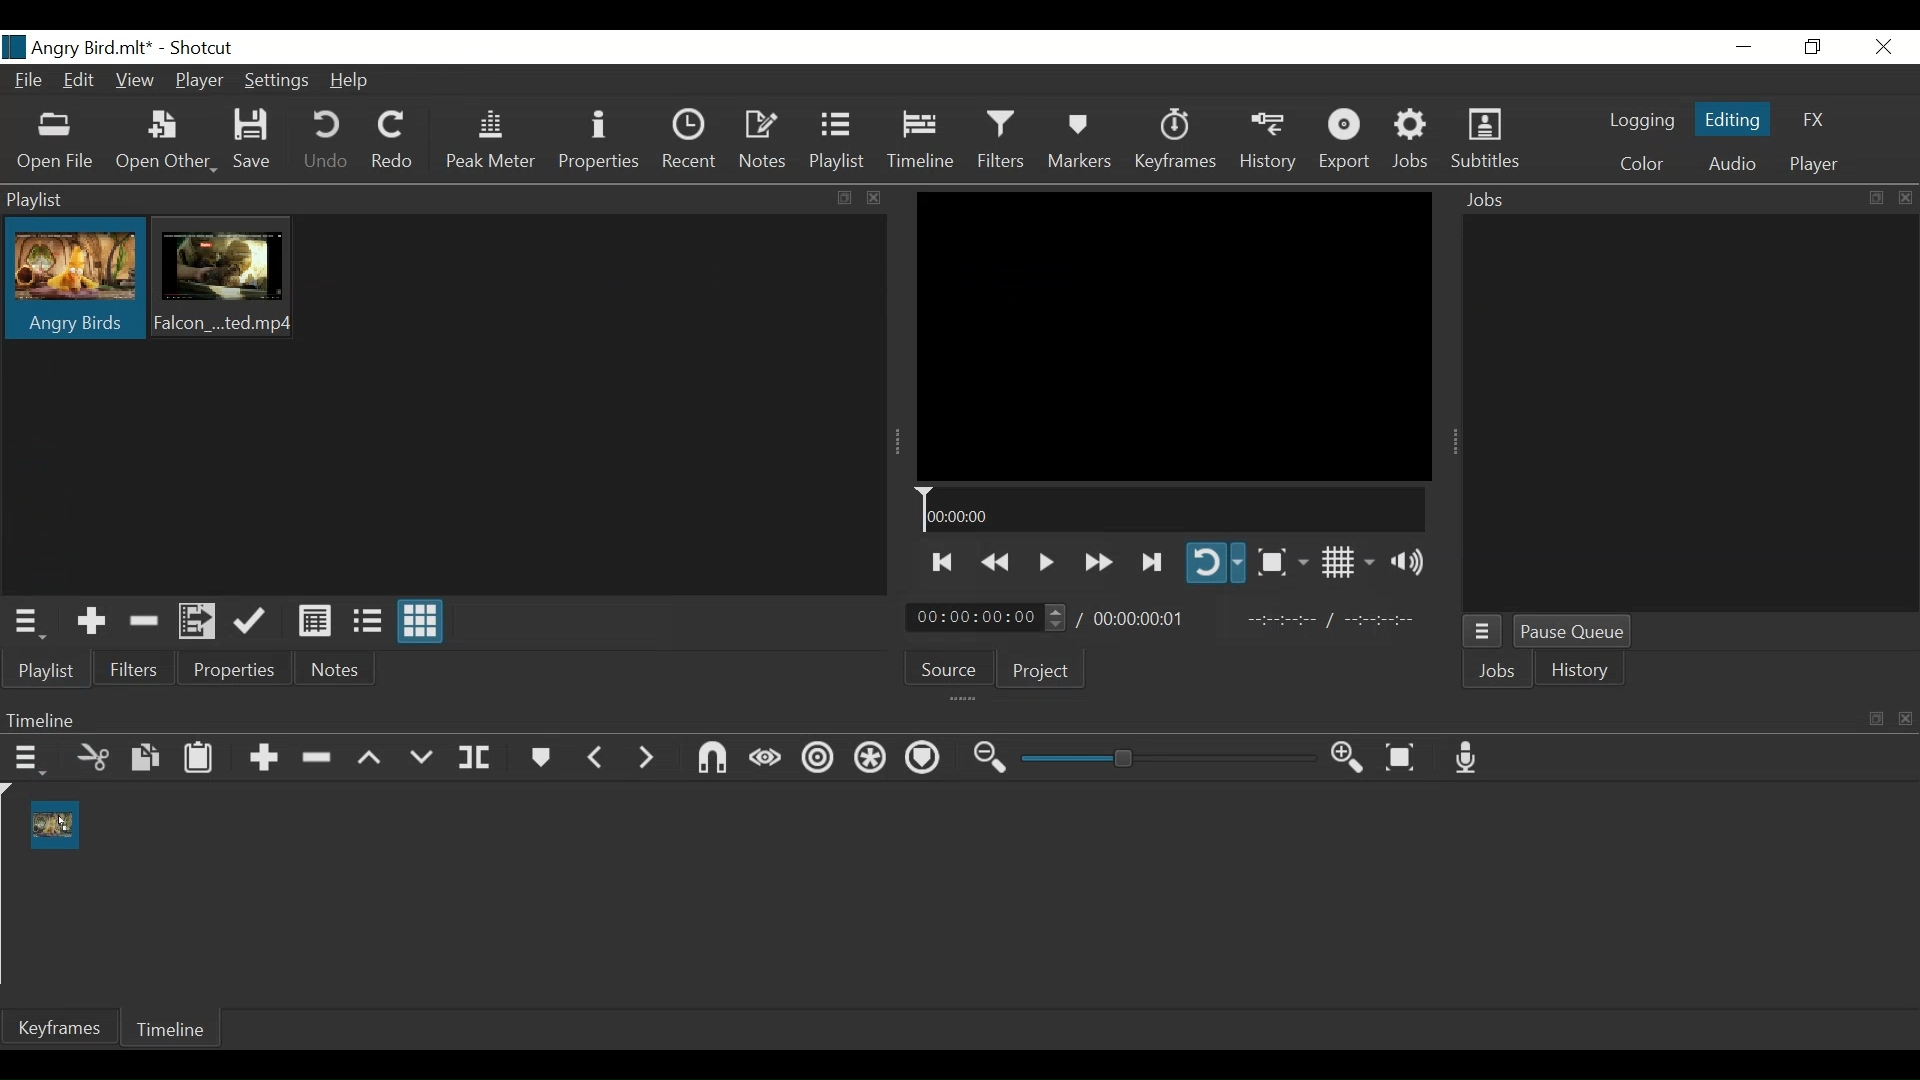 The height and width of the screenshot is (1080, 1920). I want to click on Record audio, so click(1467, 760).